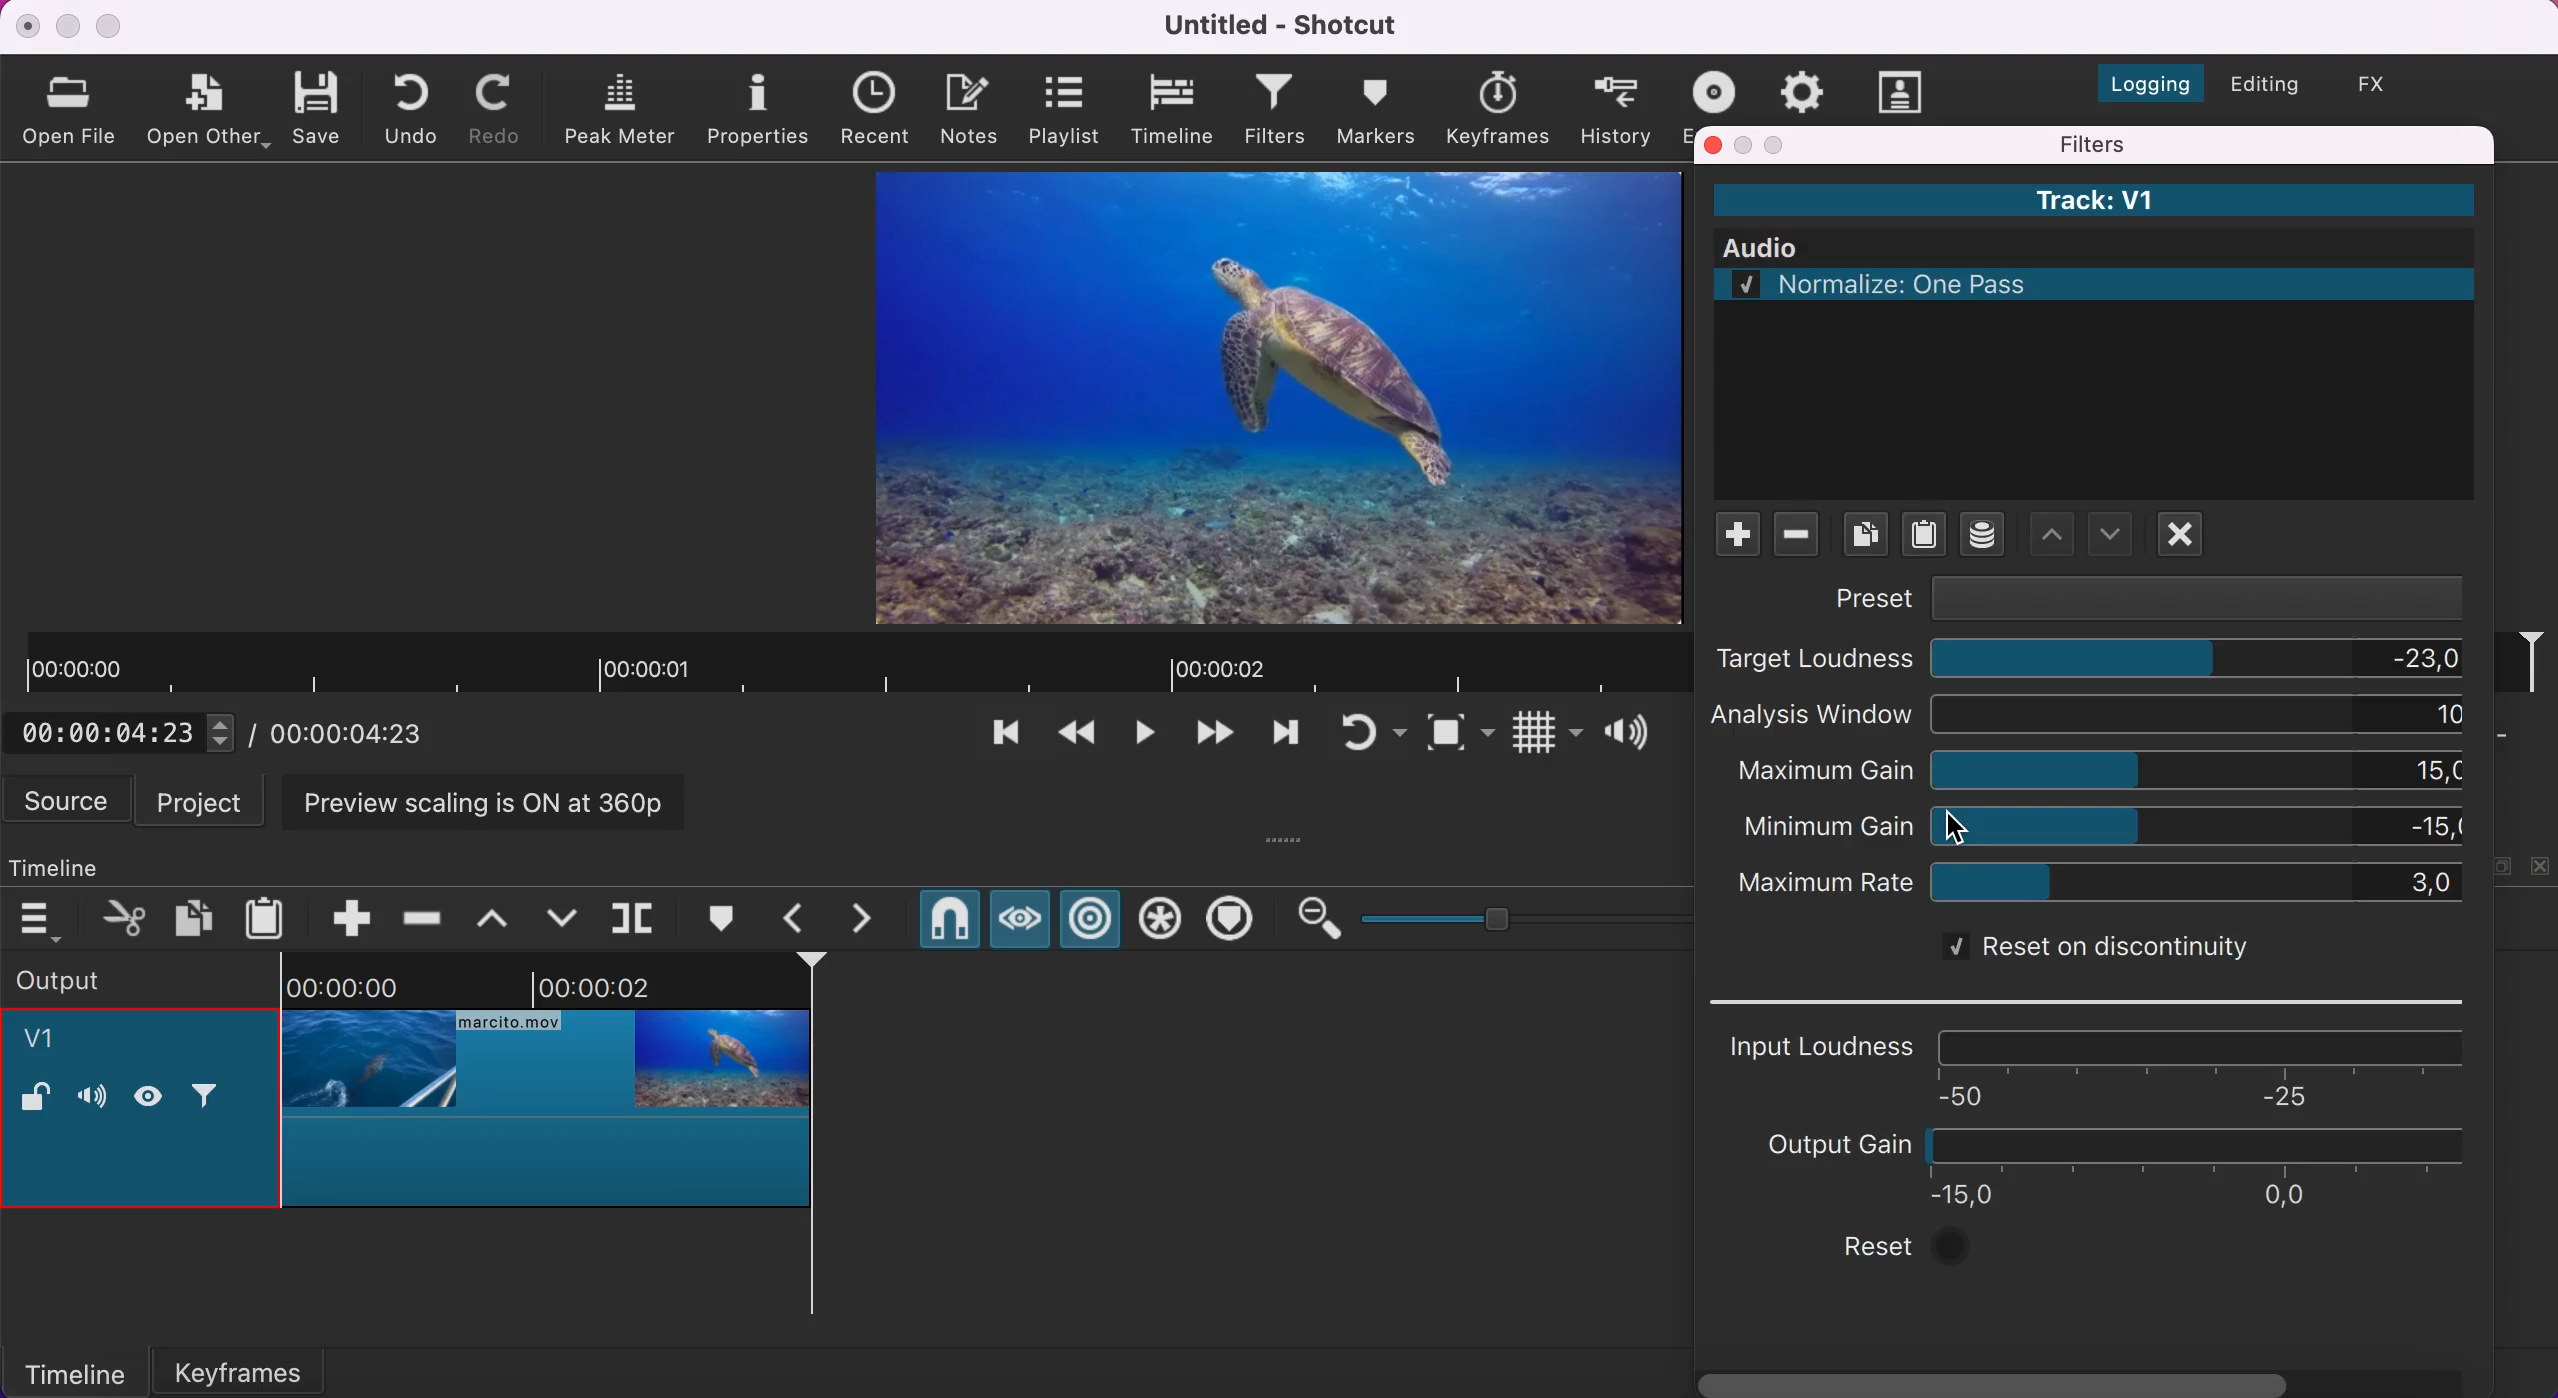  I want to click on jobs, so click(1803, 88).